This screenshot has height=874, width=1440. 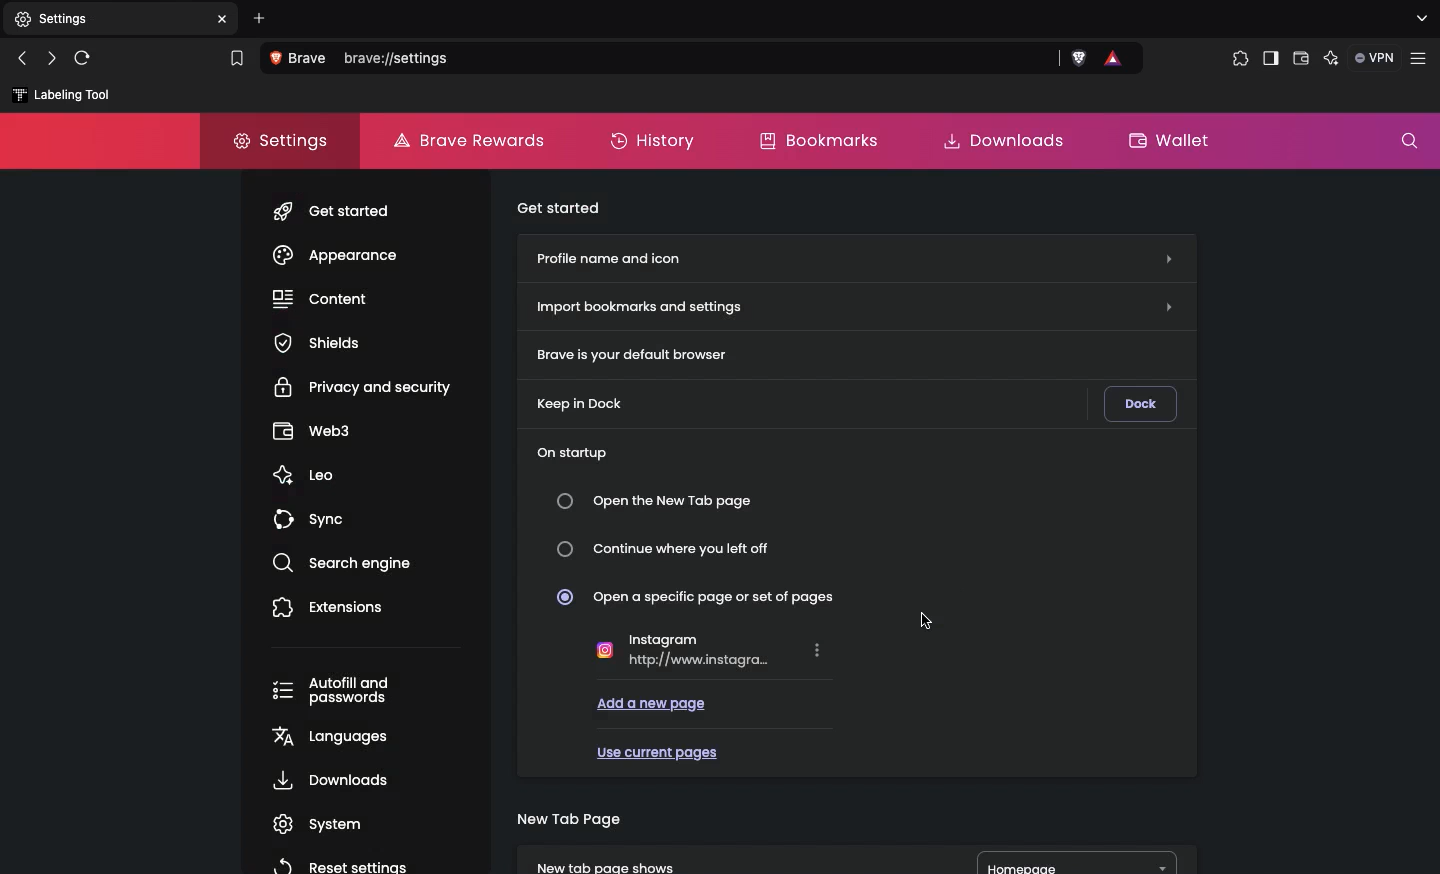 I want to click on leo AI, so click(x=1331, y=59).